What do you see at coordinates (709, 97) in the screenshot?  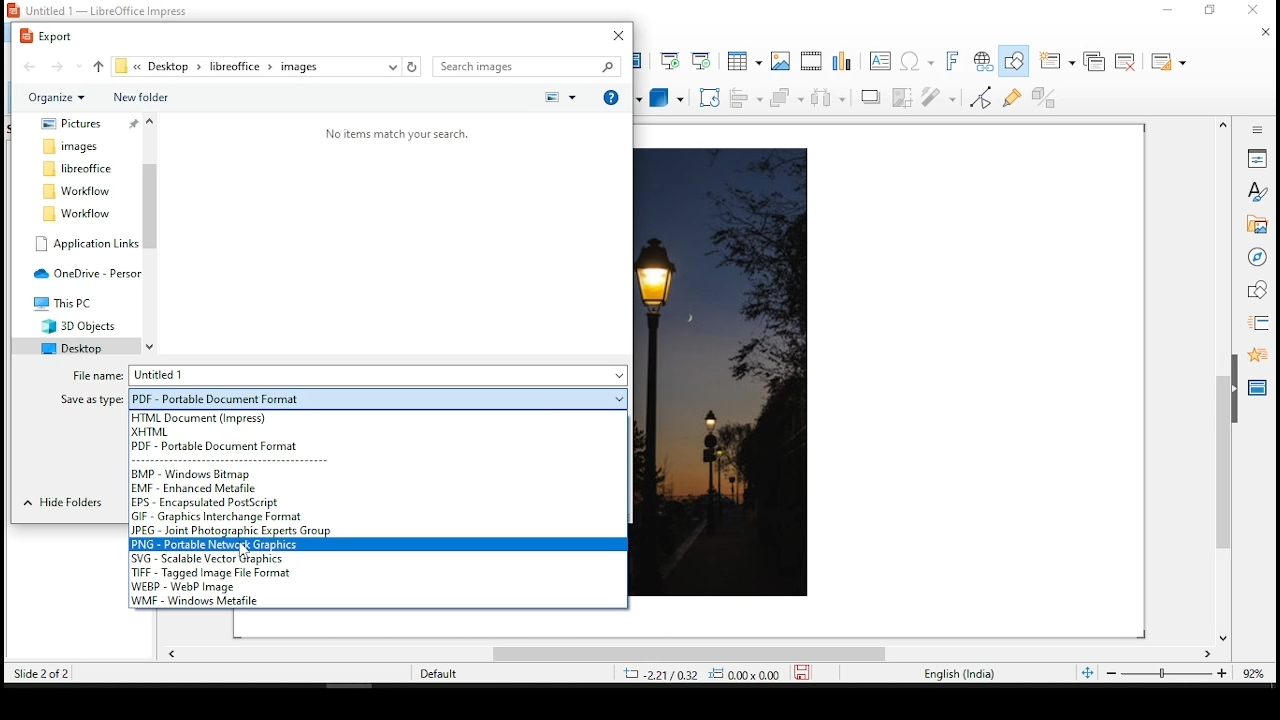 I see `crop tool` at bounding box center [709, 97].